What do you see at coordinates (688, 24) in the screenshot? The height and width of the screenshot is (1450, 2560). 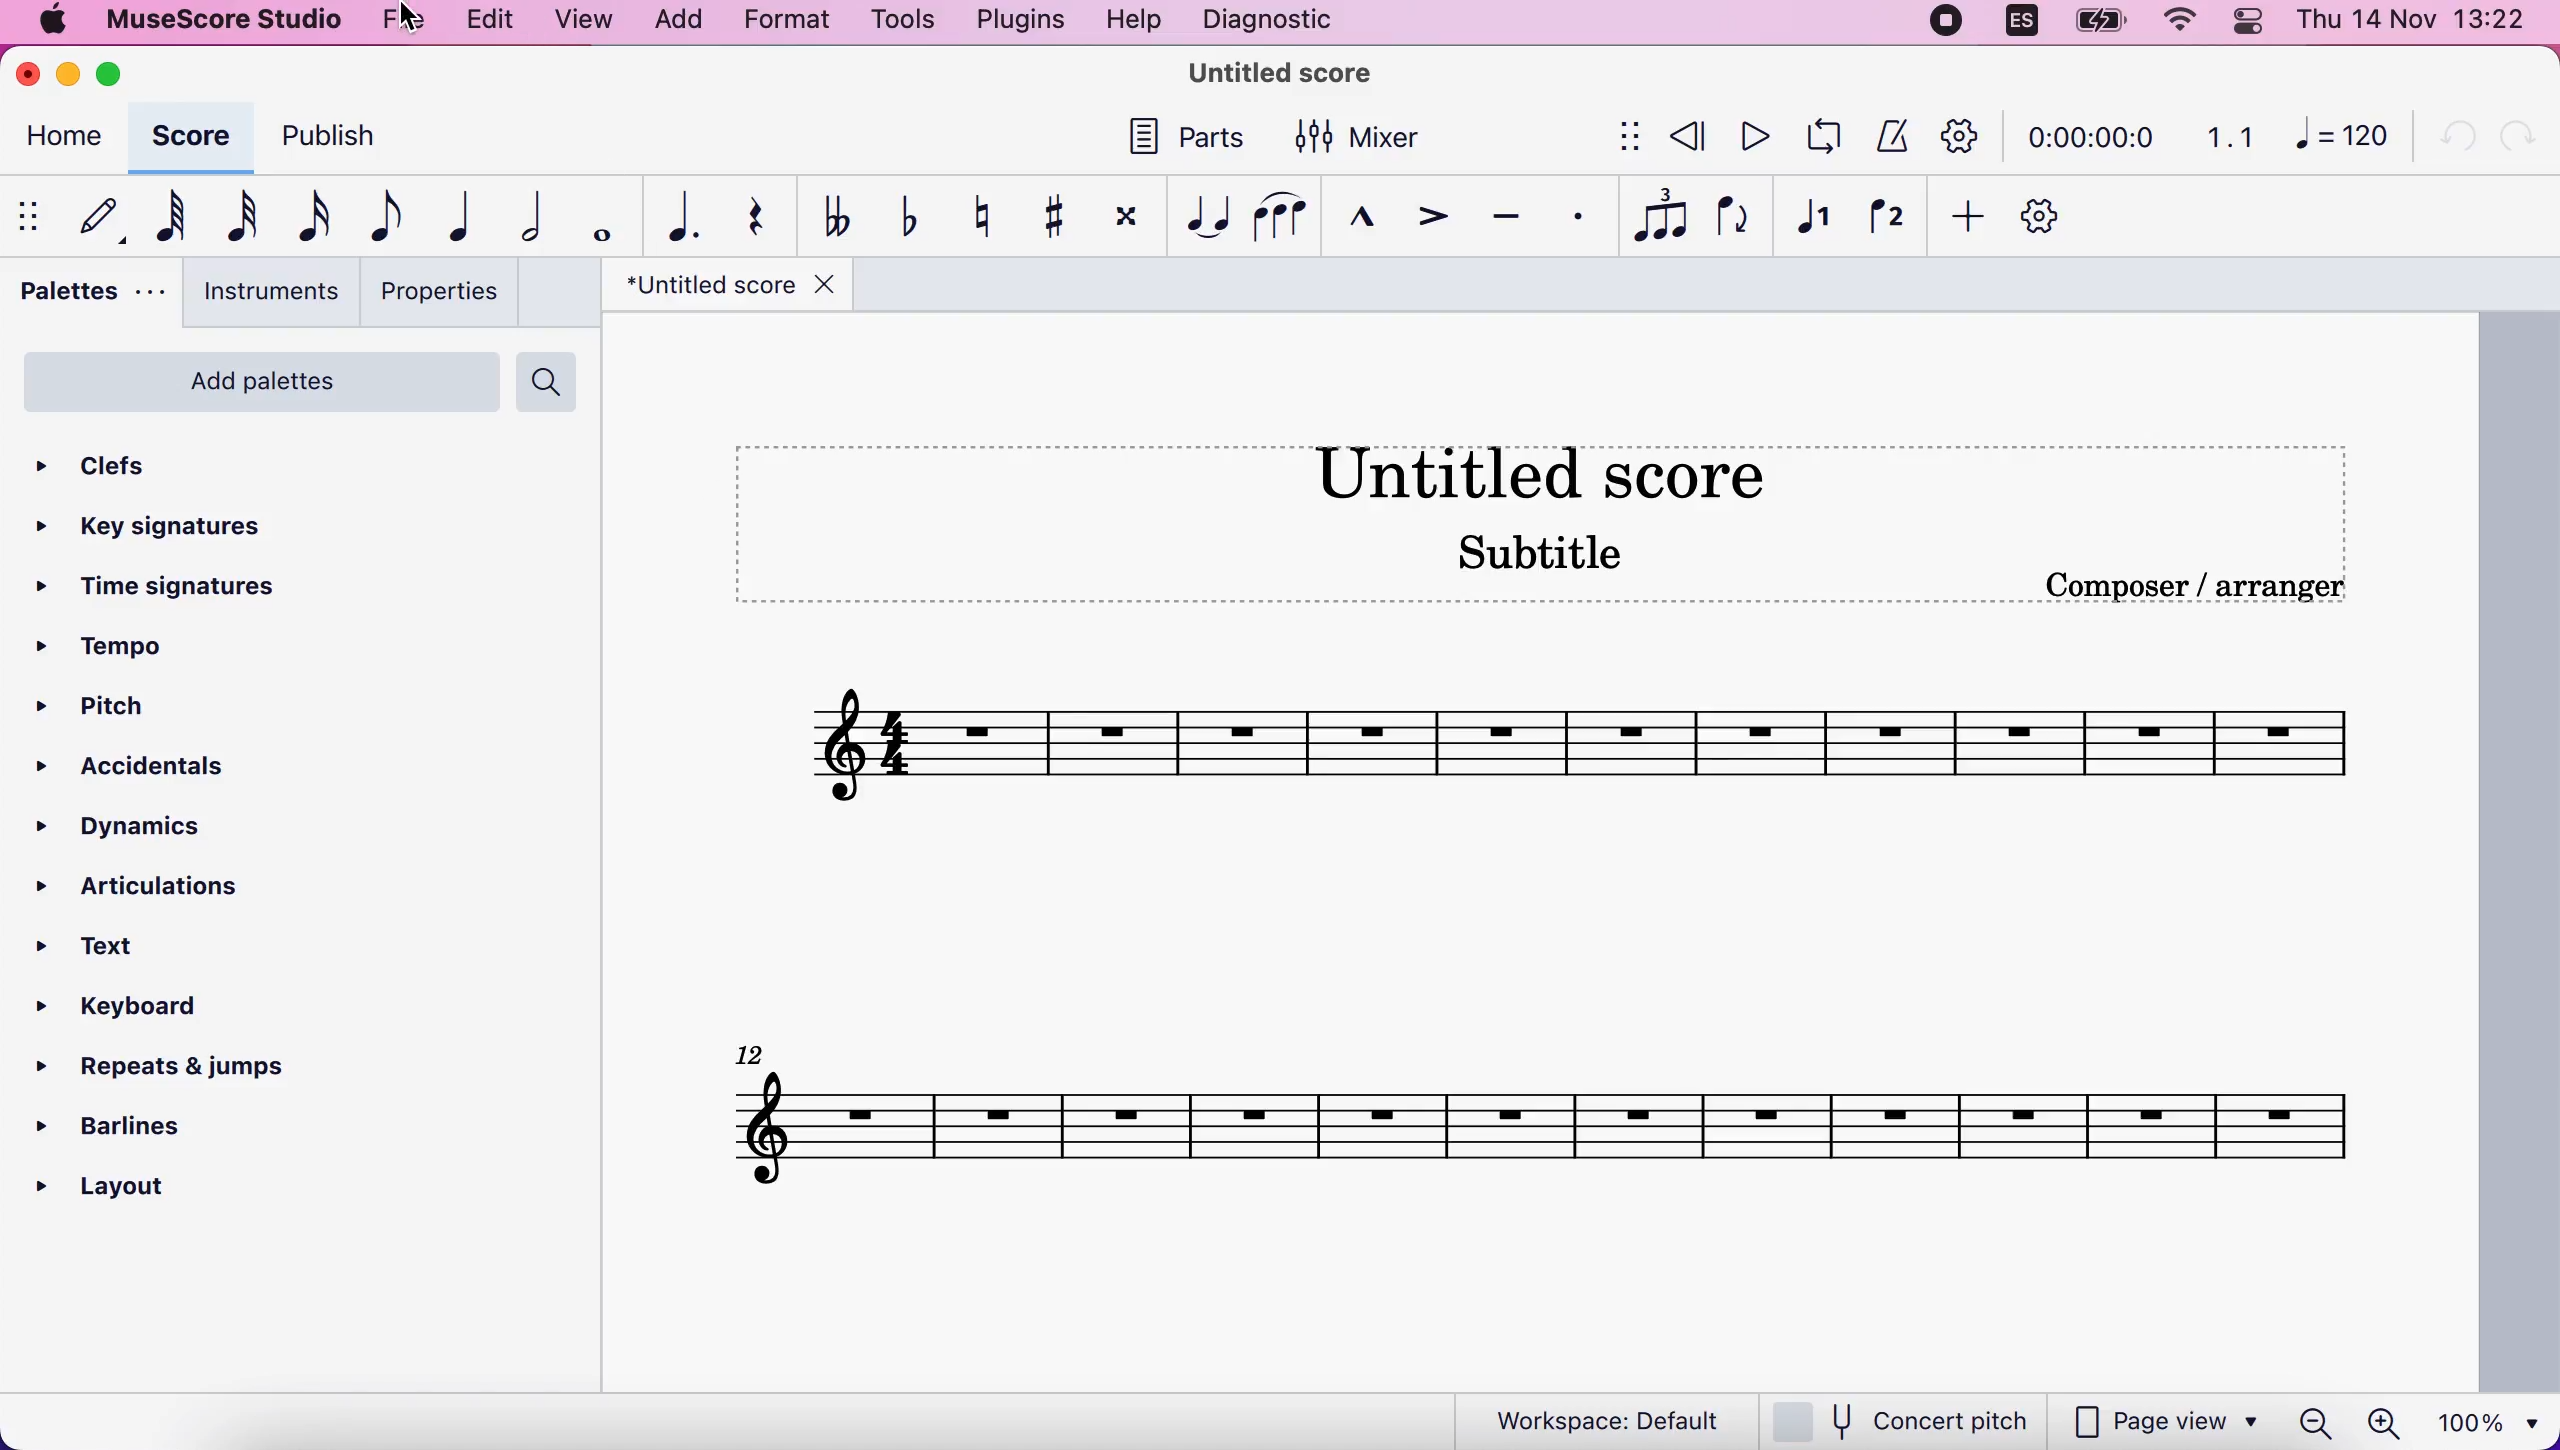 I see `add` at bounding box center [688, 24].